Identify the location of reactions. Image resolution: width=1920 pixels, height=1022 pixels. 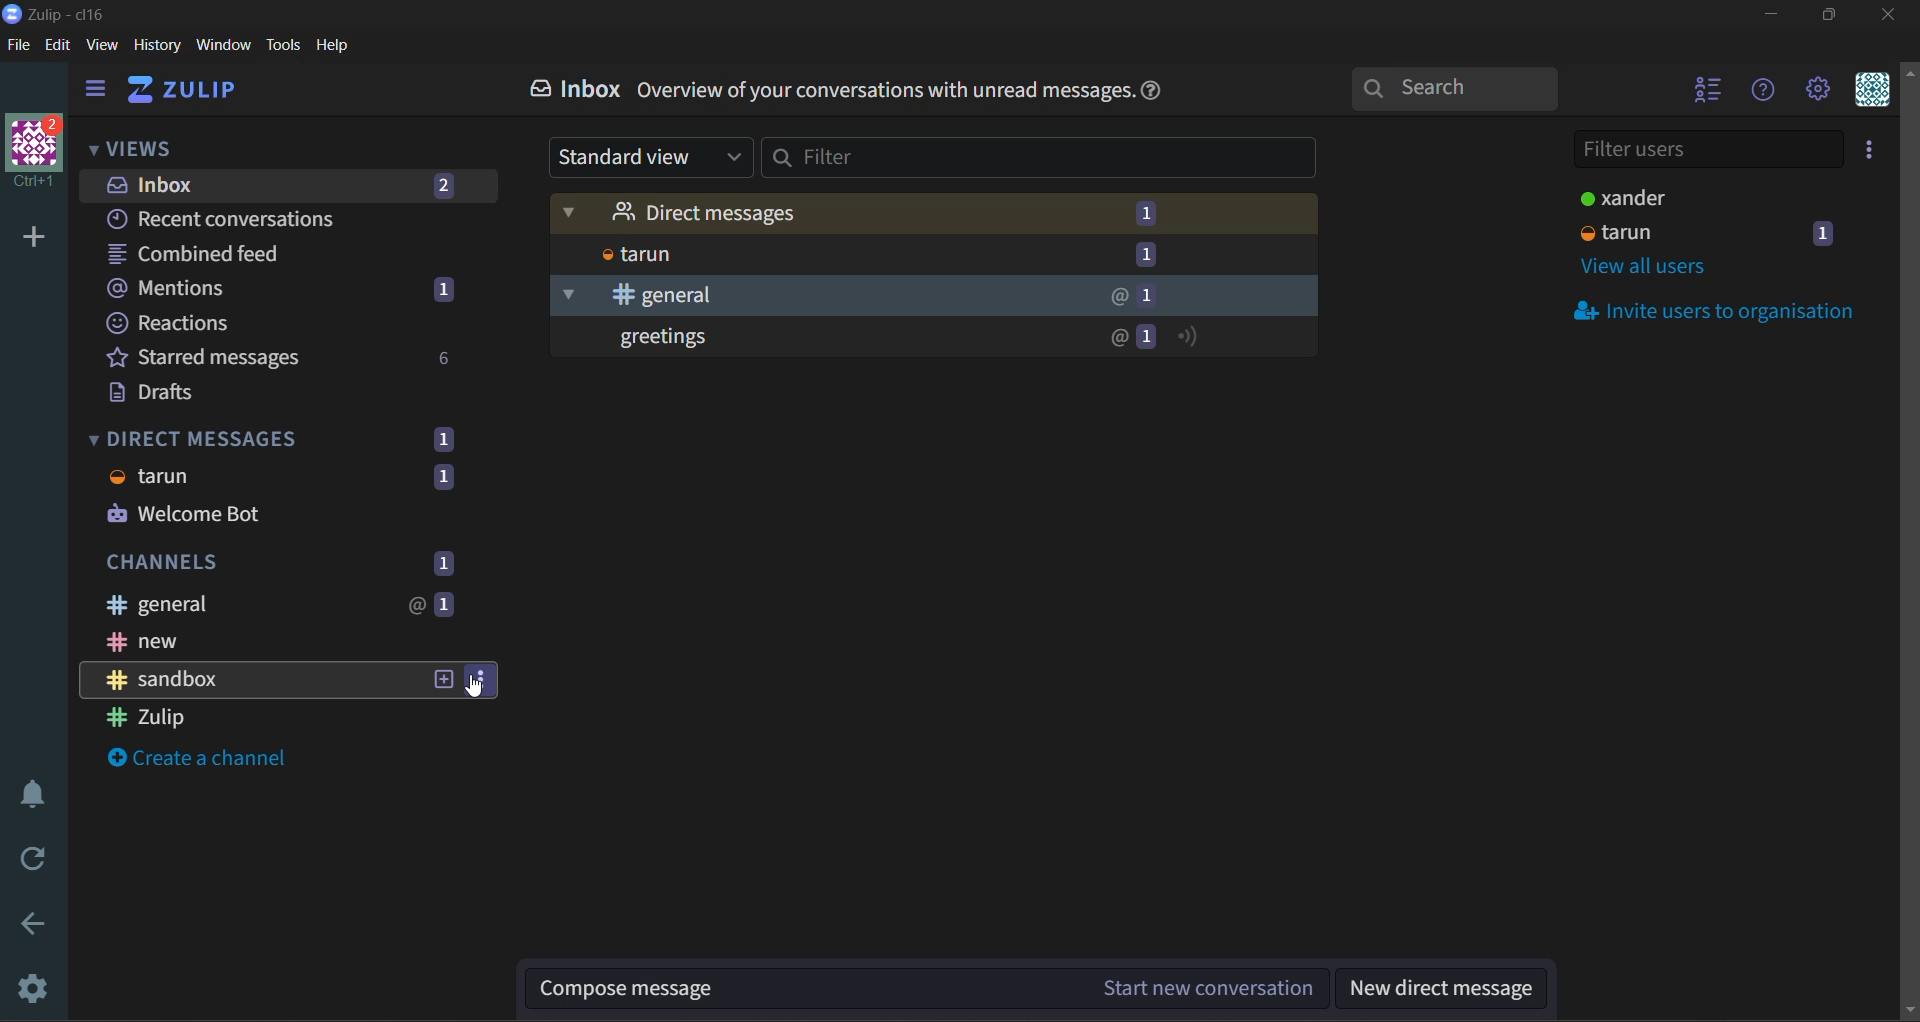
(238, 326).